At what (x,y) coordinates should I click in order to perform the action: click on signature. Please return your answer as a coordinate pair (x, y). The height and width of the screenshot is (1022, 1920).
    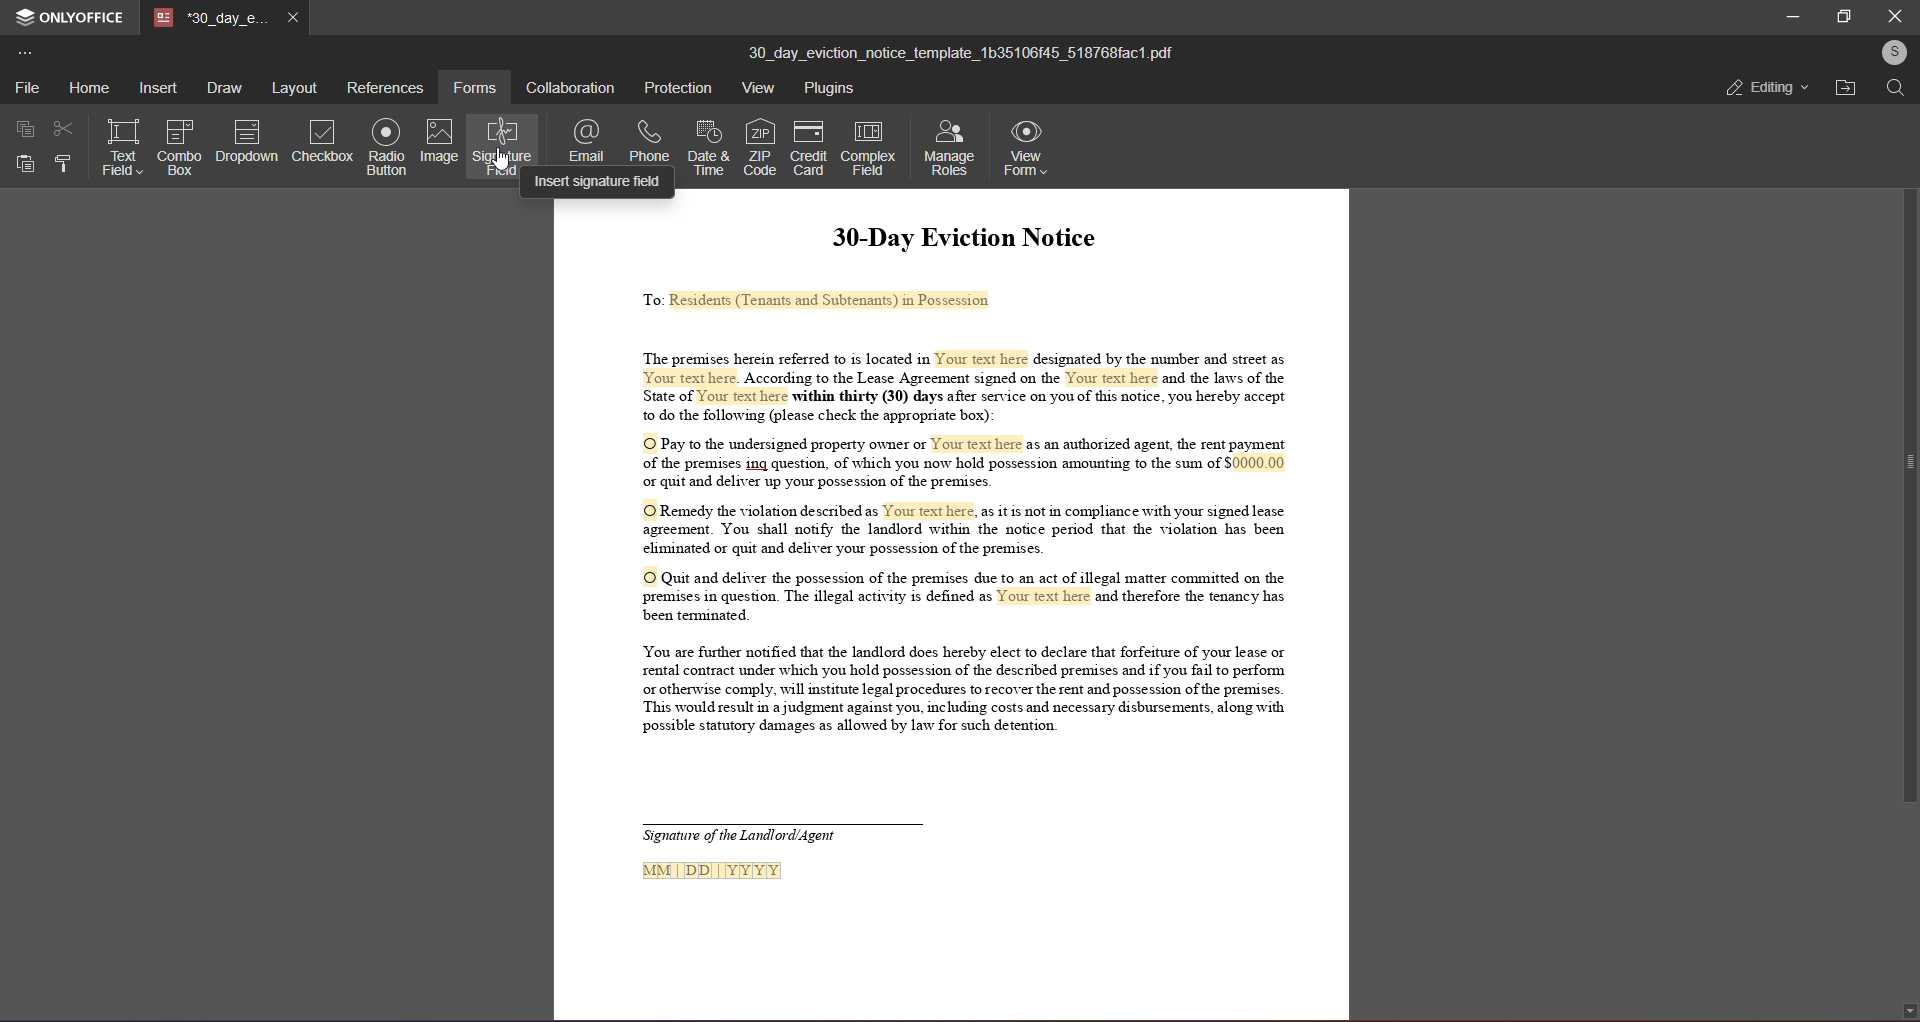
    Looking at the image, I should click on (503, 148).